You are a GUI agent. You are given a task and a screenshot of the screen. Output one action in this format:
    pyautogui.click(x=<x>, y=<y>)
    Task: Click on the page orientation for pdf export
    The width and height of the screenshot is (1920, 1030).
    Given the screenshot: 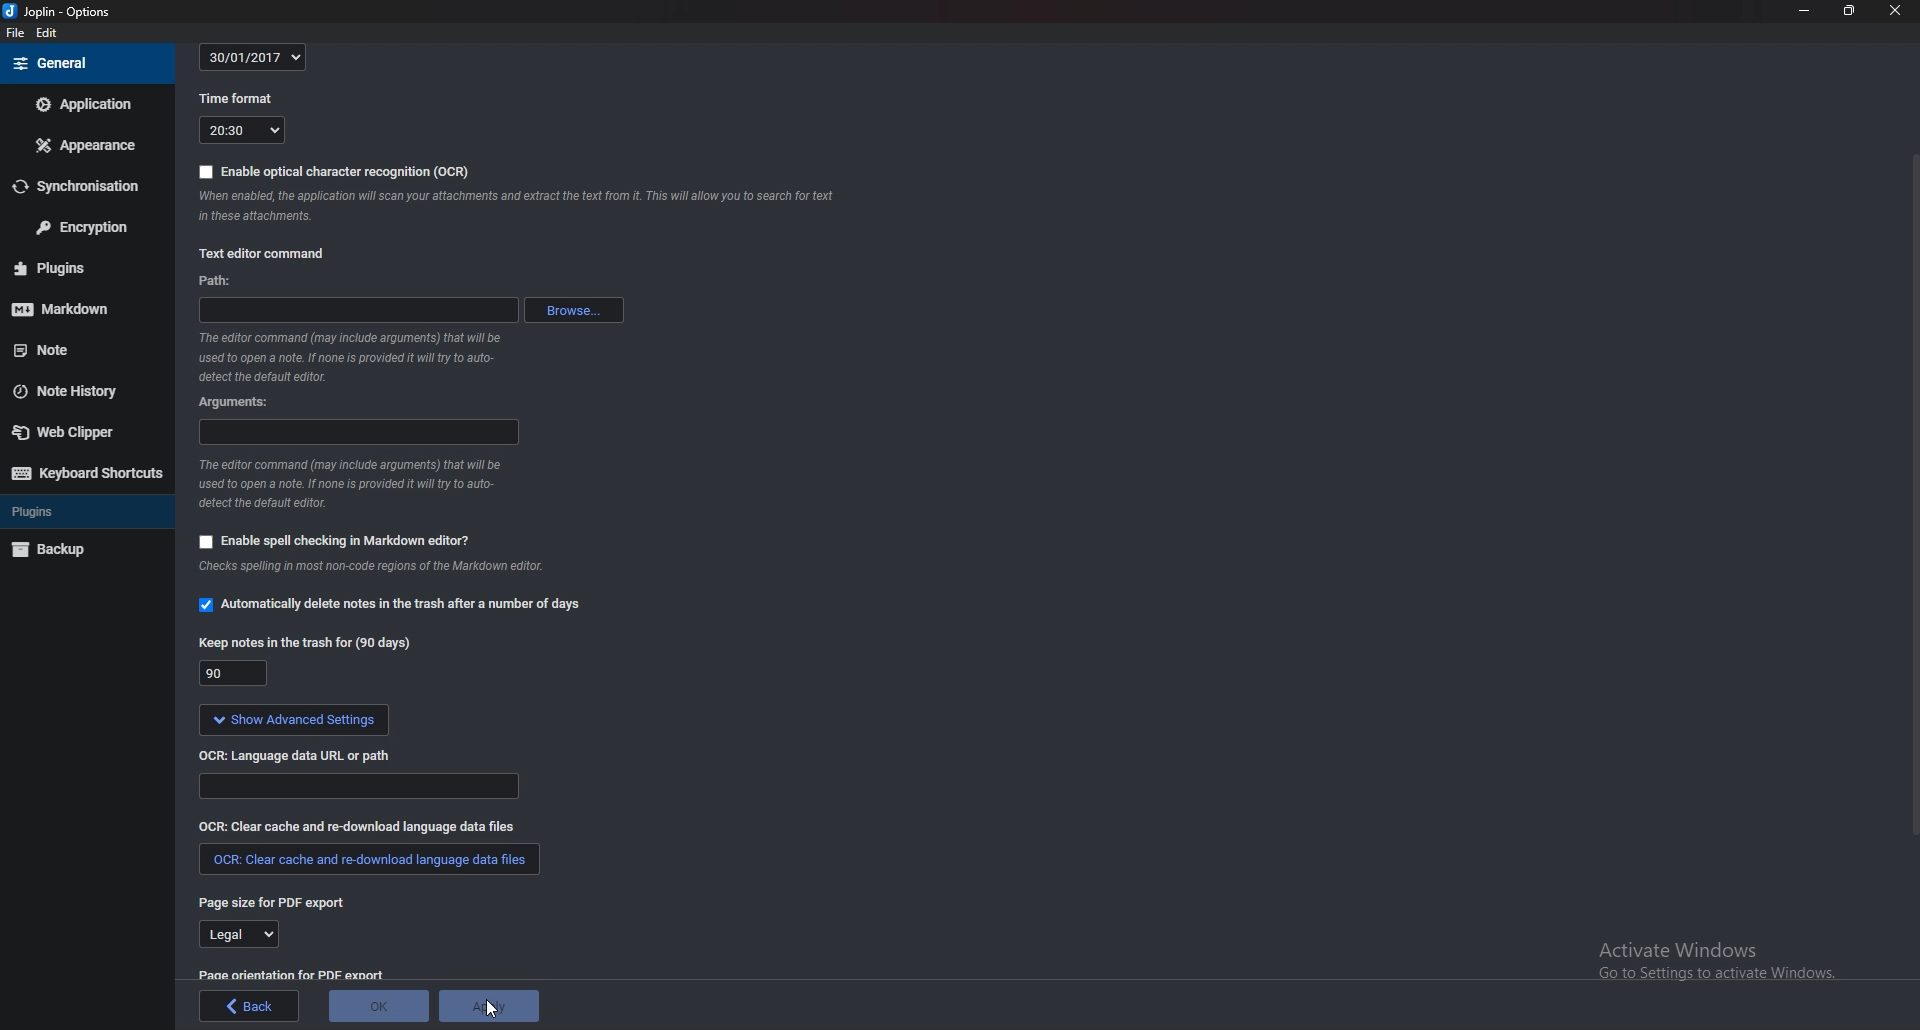 What is the action you would take?
    pyautogui.click(x=290, y=975)
    